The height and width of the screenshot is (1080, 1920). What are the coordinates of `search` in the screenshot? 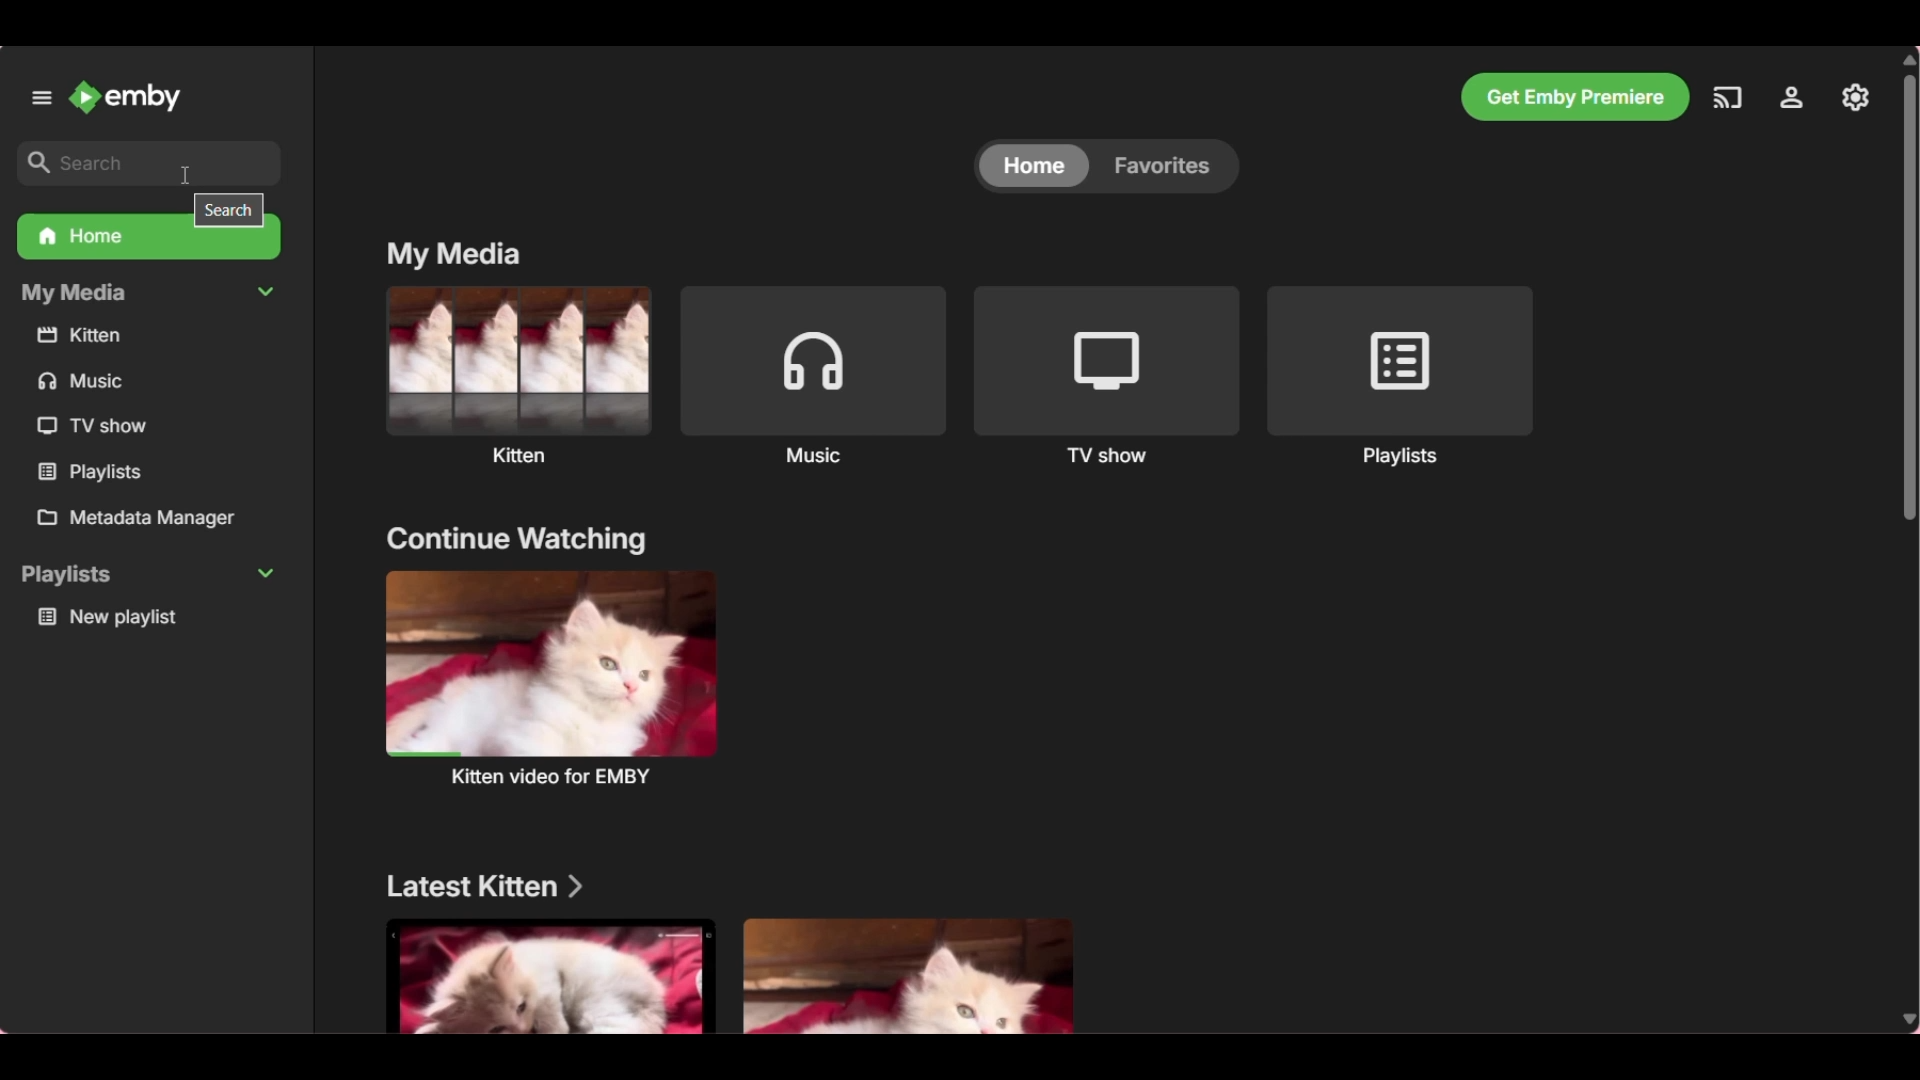 It's located at (145, 165).